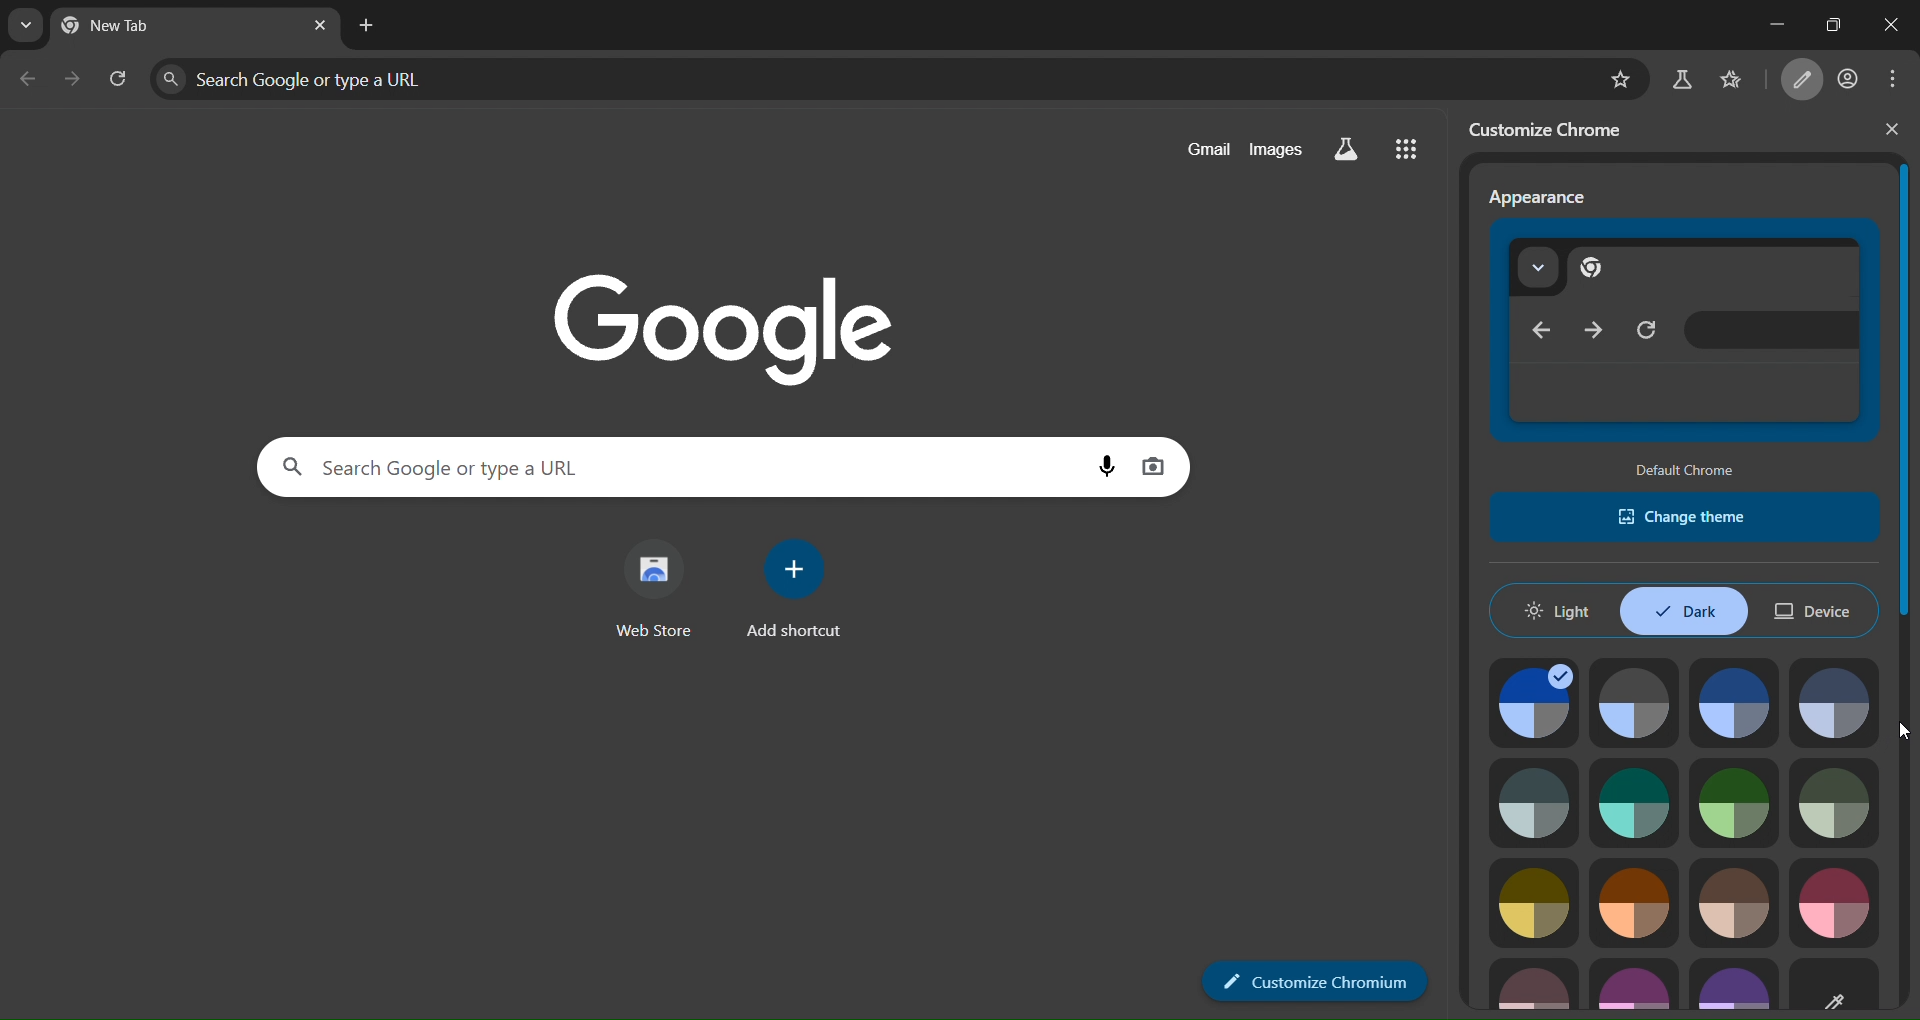  I want to click on search panel, so click(610, 466).